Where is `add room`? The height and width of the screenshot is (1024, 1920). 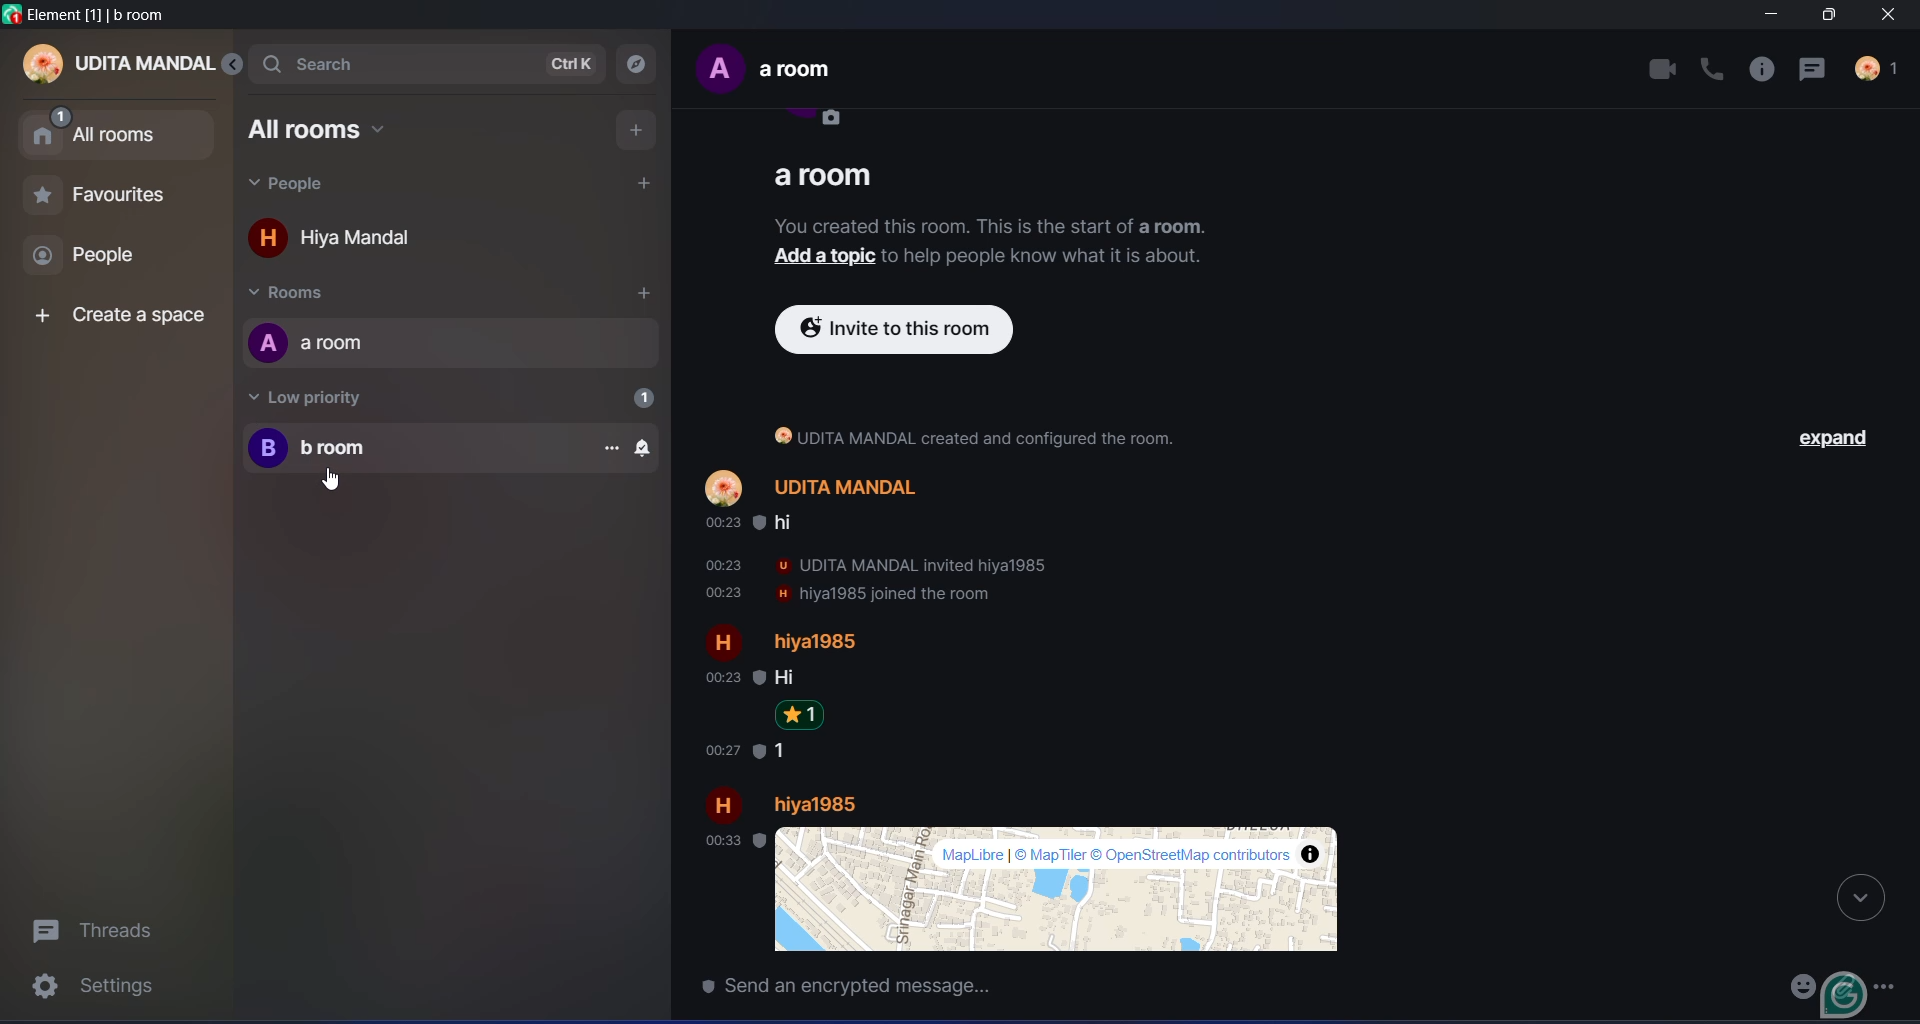
add room is located at coordinates (633, 129).